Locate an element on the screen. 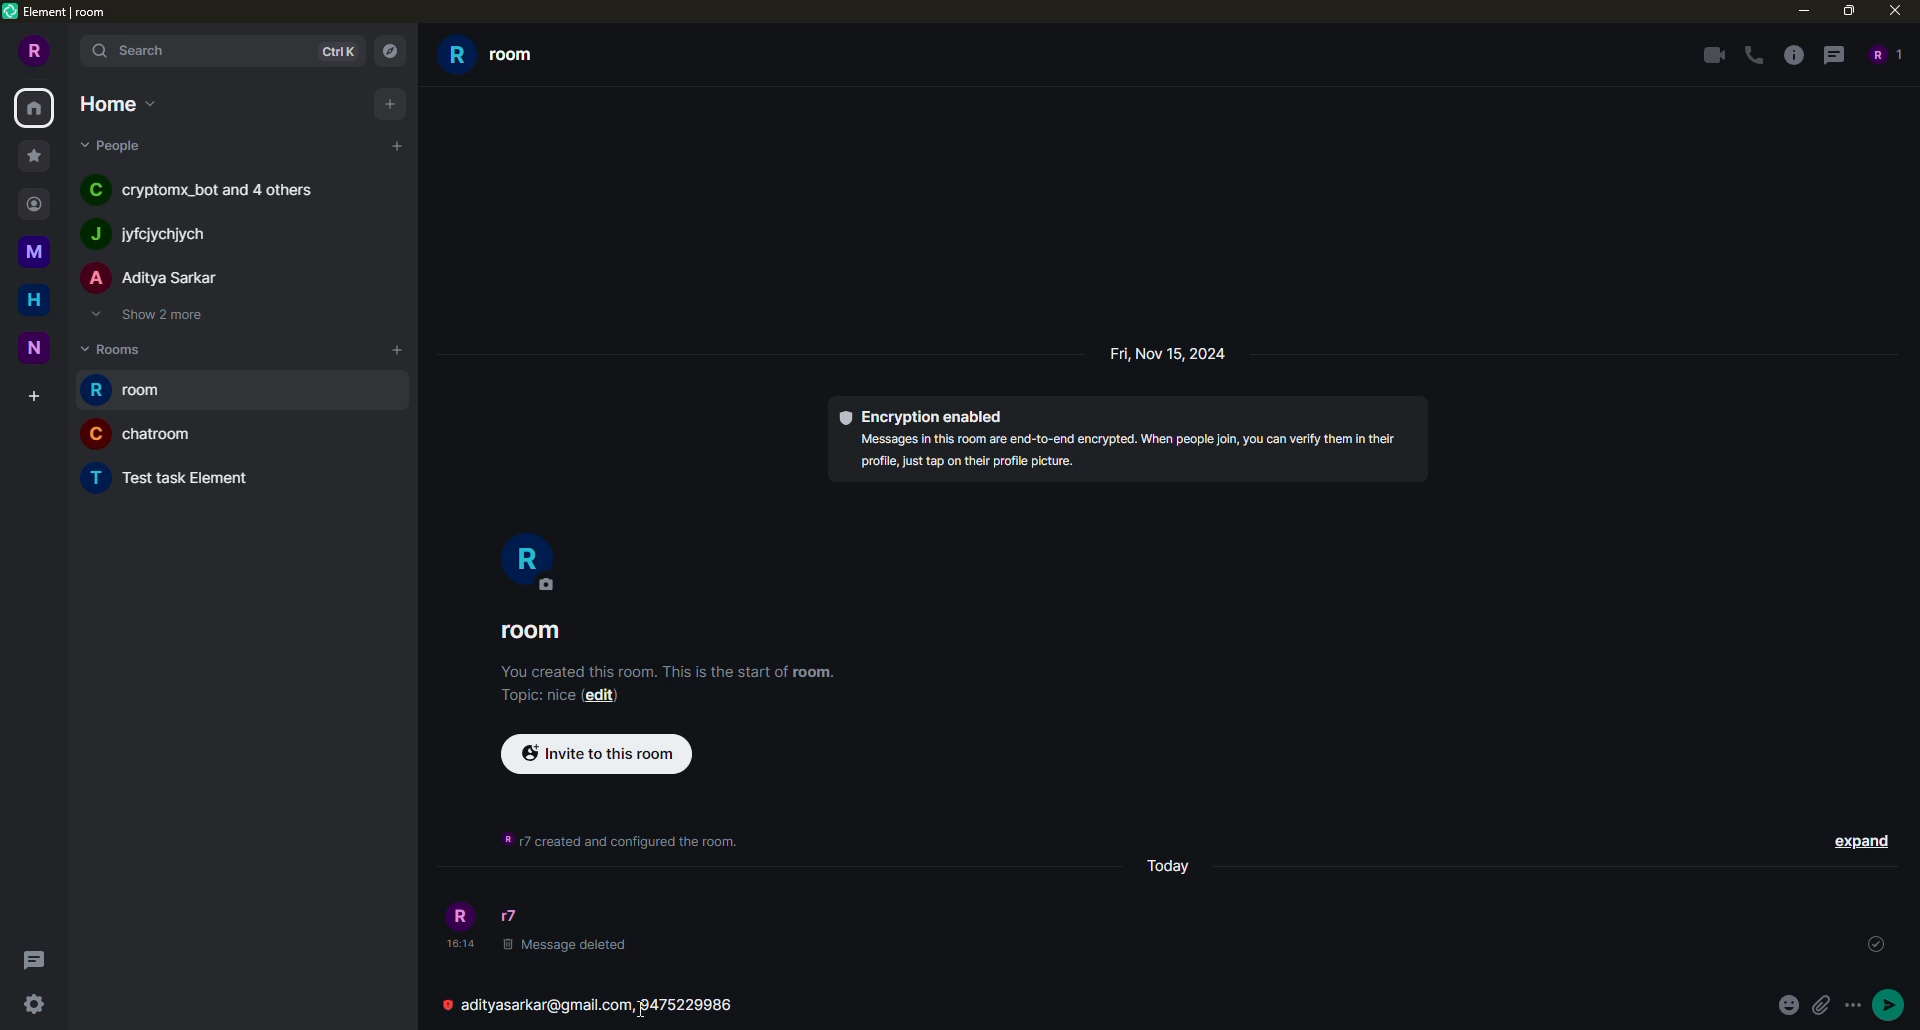  ctrlK is located at coordinates (336, 52).